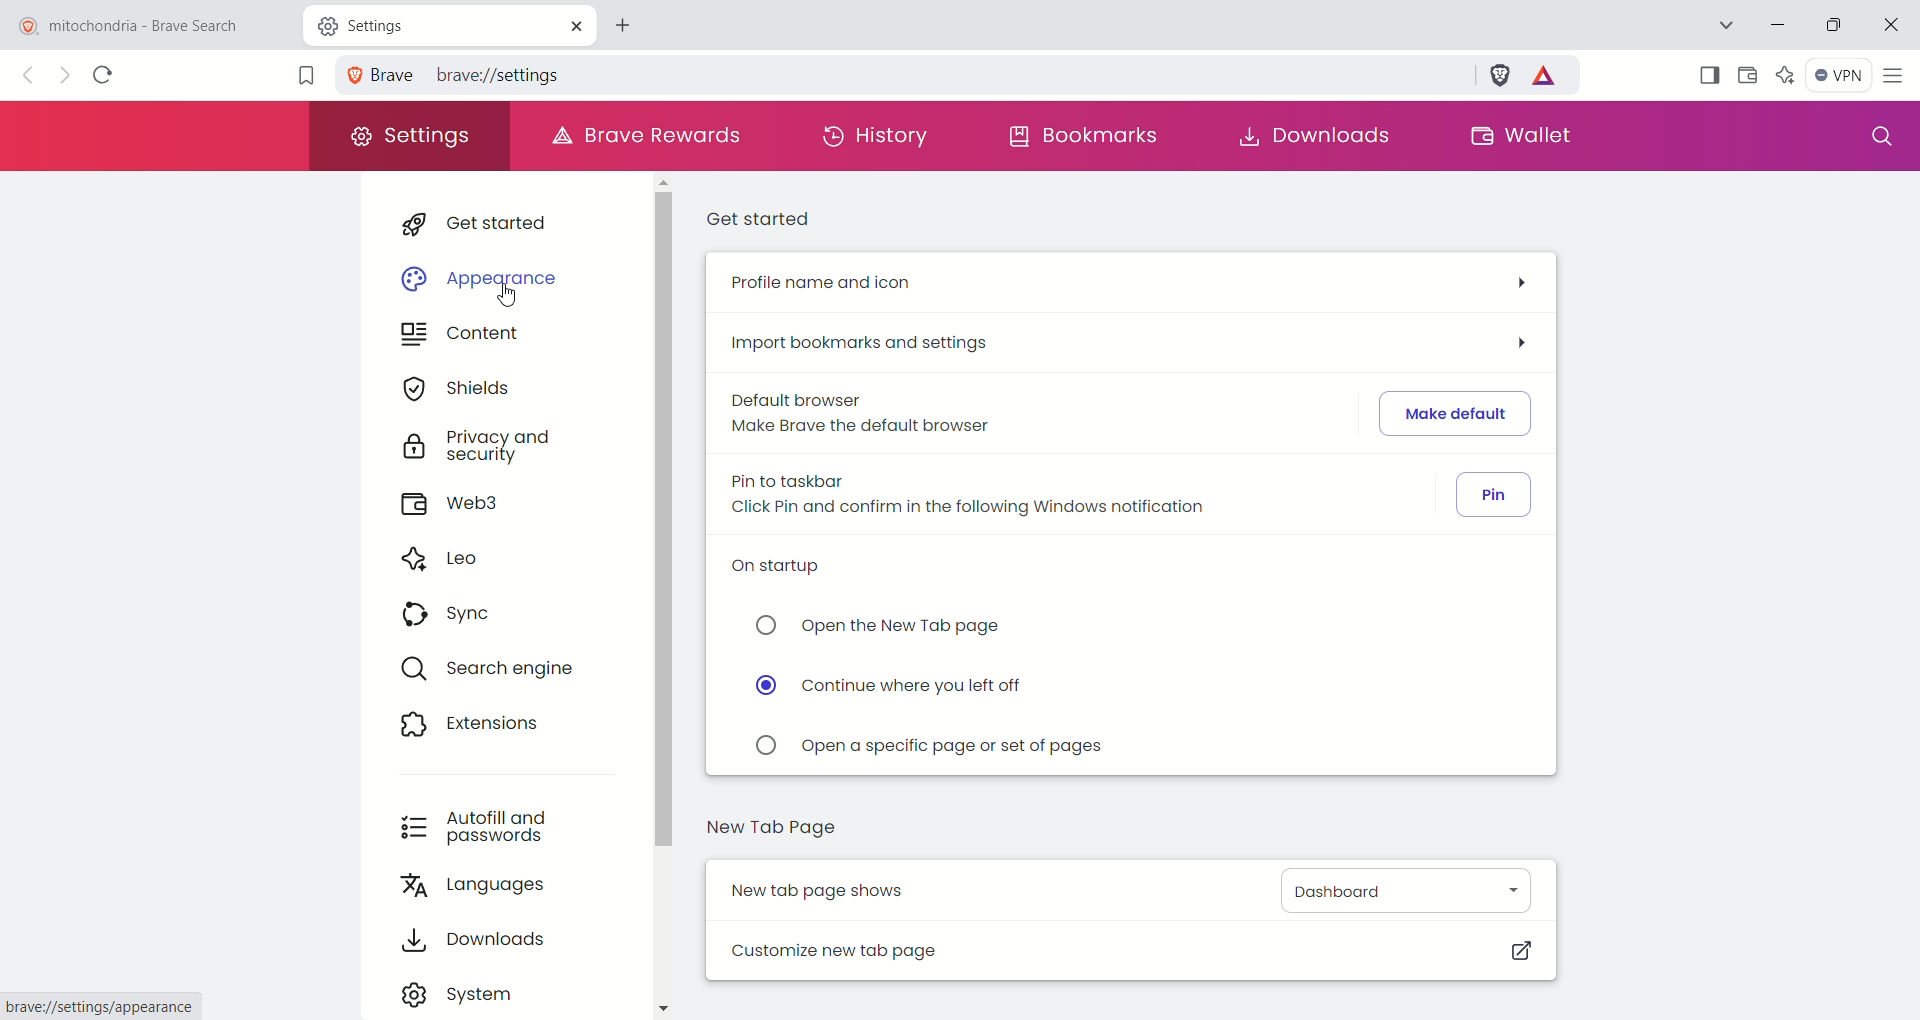  What do you see at coordinates (1501, 74) in the screenshot?
I see `brave schields` at bounding box center [1501, 74].